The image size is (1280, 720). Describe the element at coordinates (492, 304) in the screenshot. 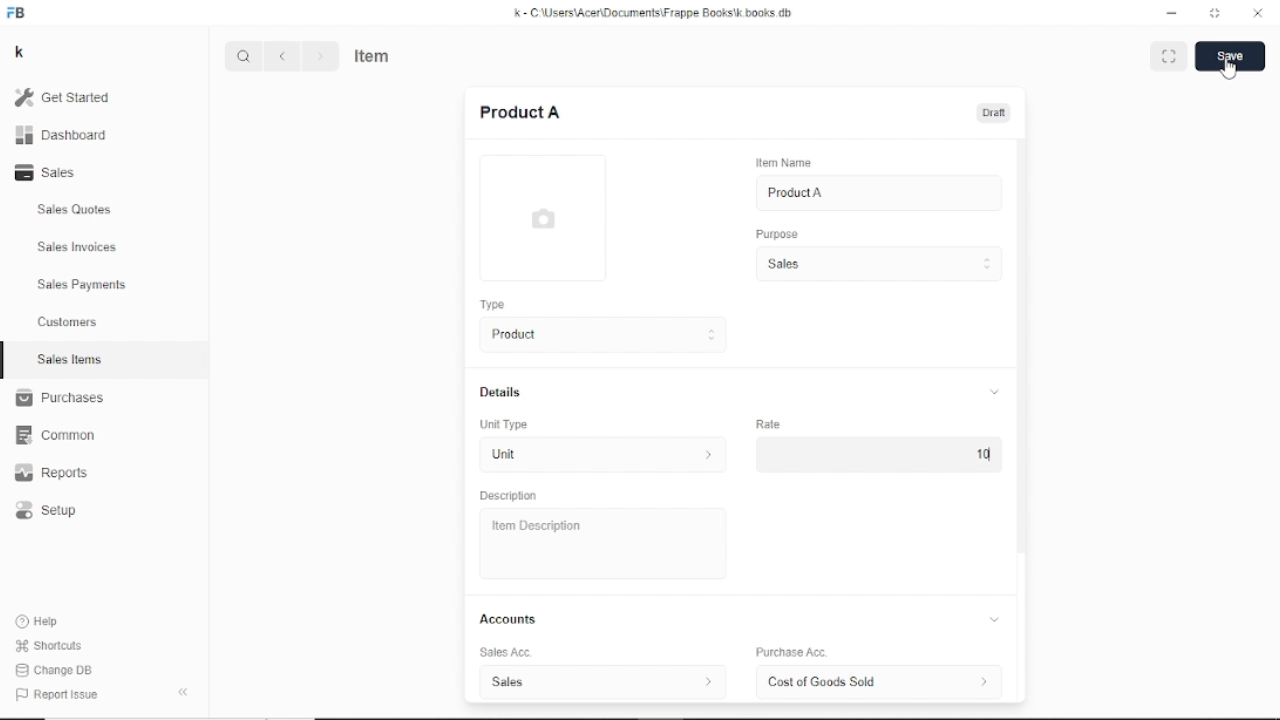

I see `Type` at that location.